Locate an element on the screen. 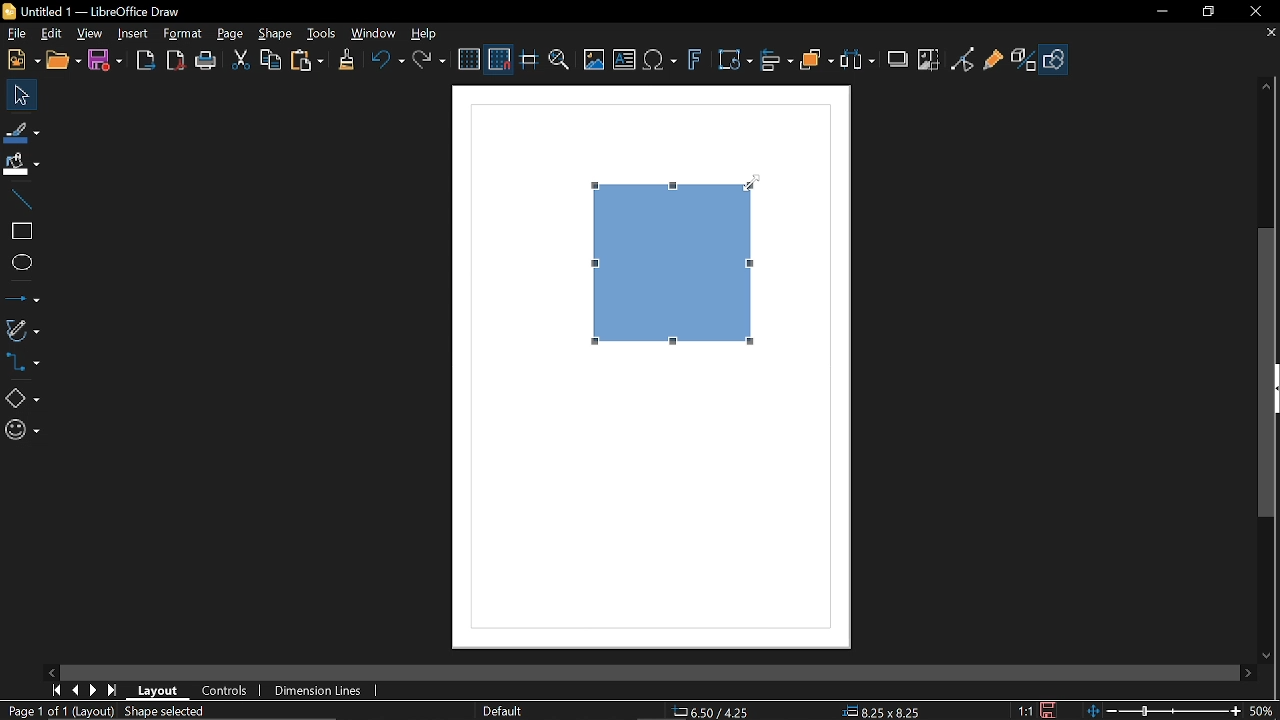 The width and height of the screenshot is (1280, 720). Restore down is located at coordinates (1206, 13).